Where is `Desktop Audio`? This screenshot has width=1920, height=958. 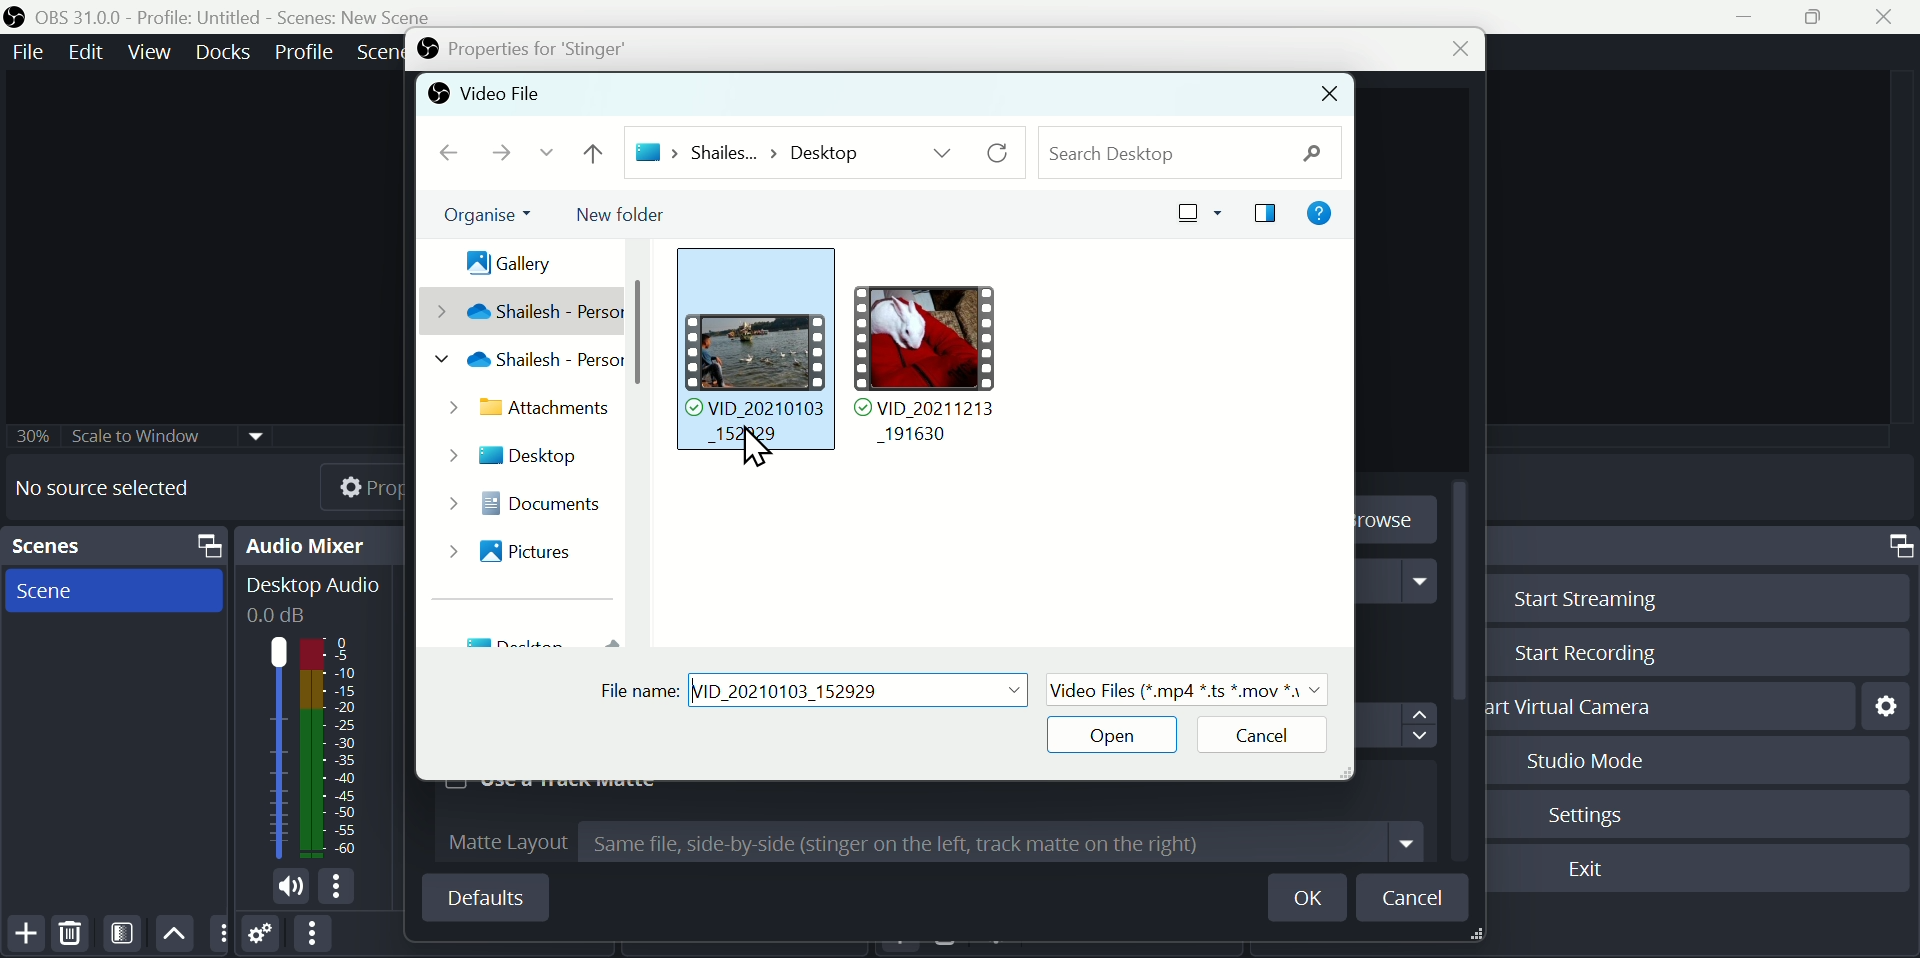
Desktop Audio is located at coordinates (311, 598).